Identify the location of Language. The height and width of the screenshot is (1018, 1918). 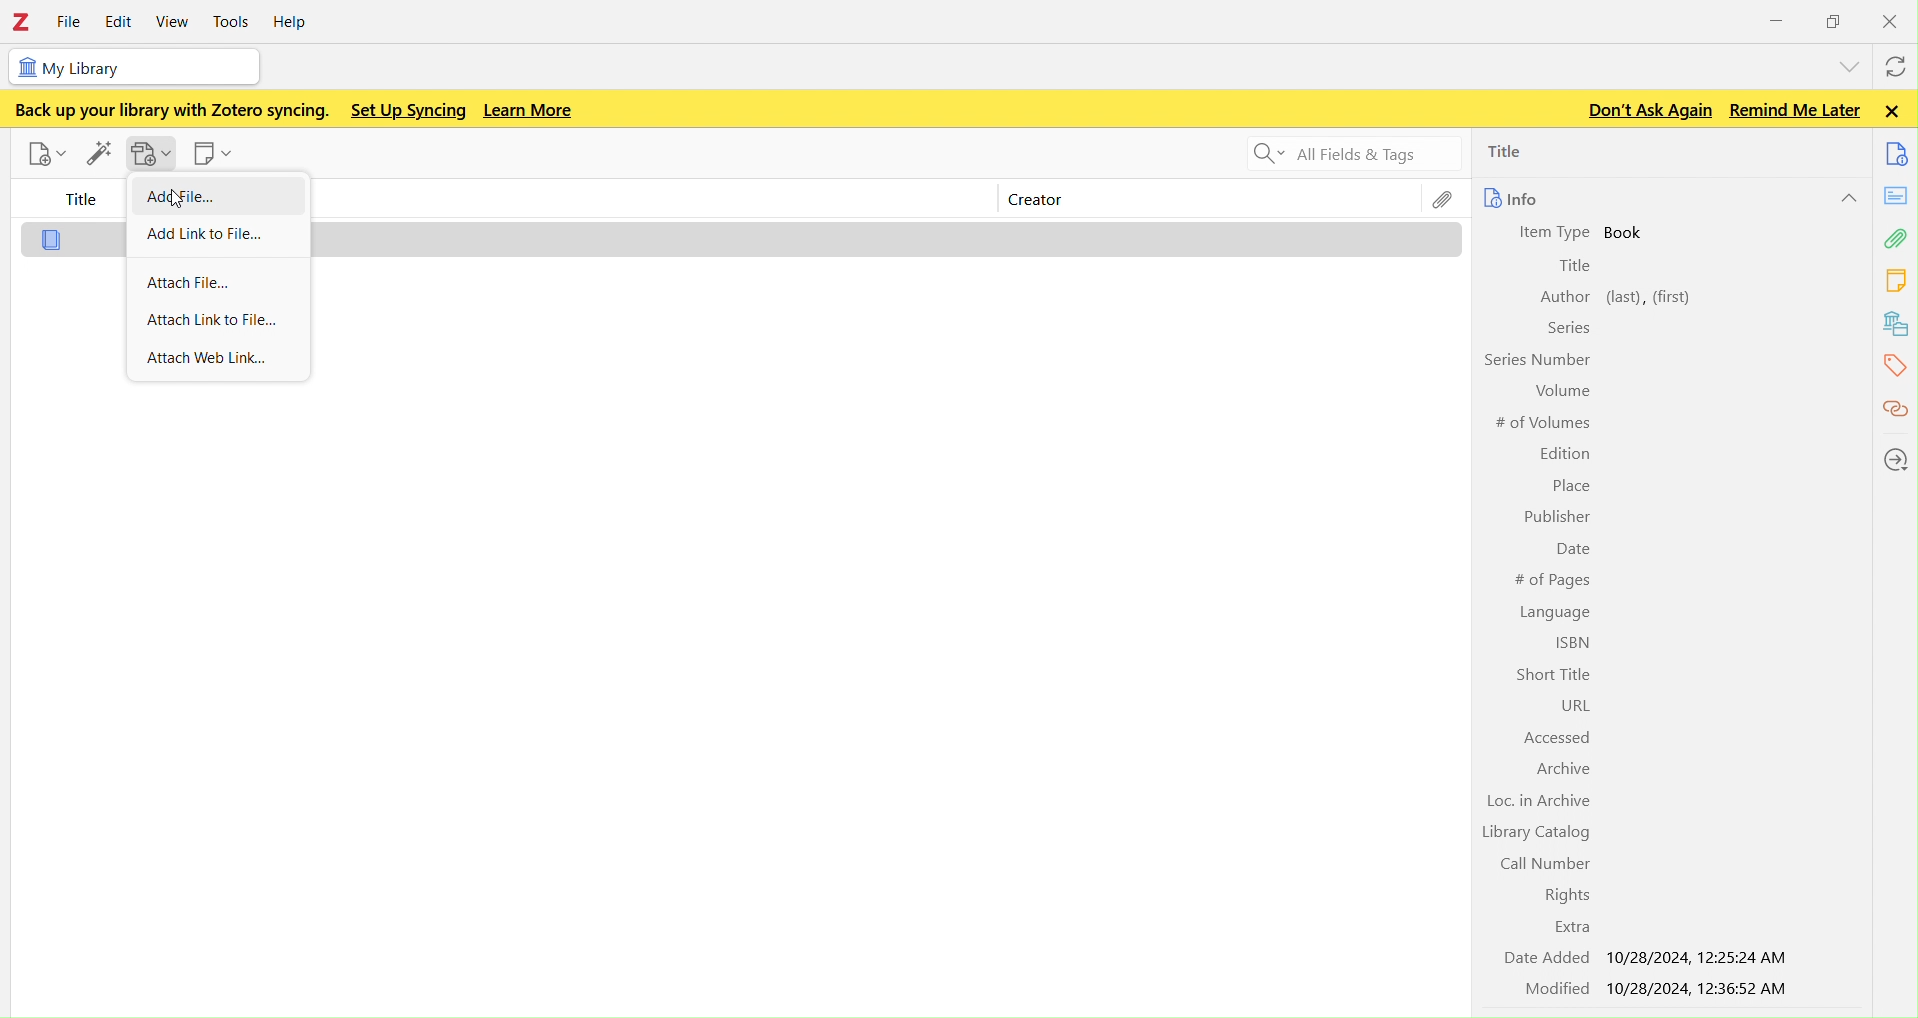
(1555, 612).